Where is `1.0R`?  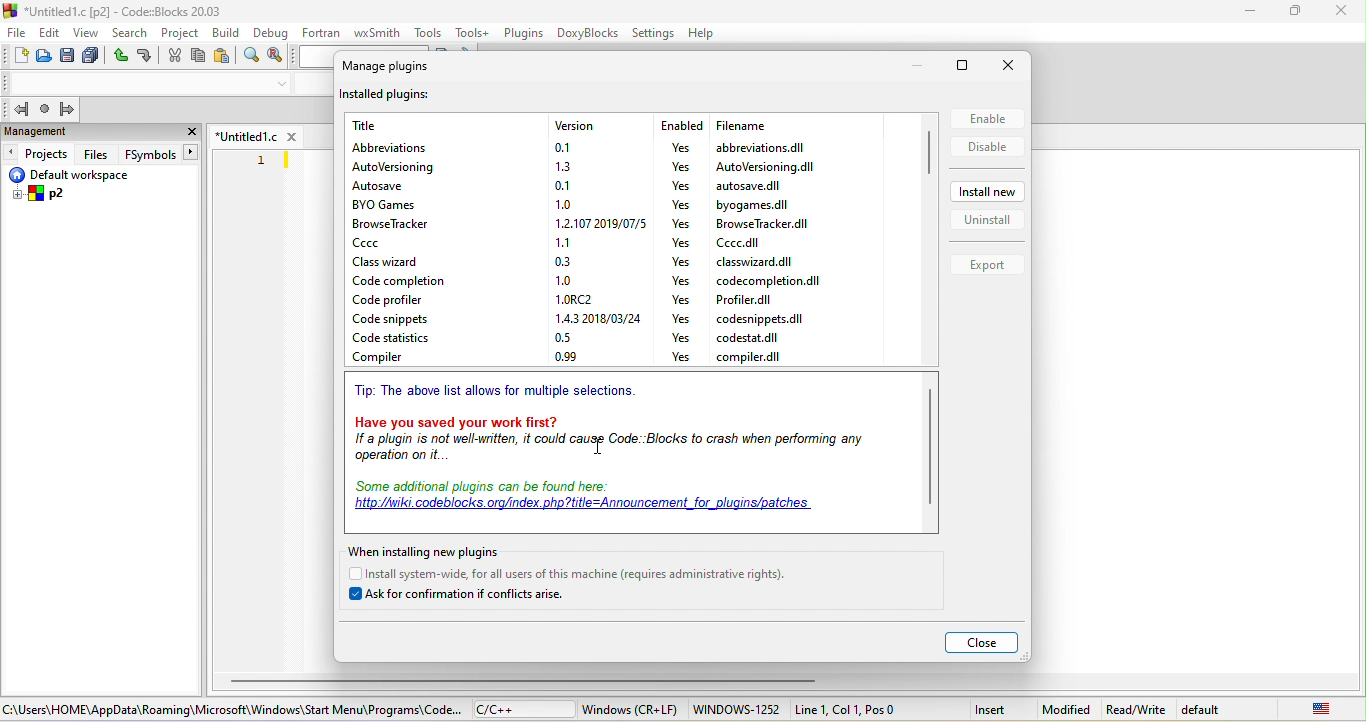 1.0R is located at coordinates (573, 299).